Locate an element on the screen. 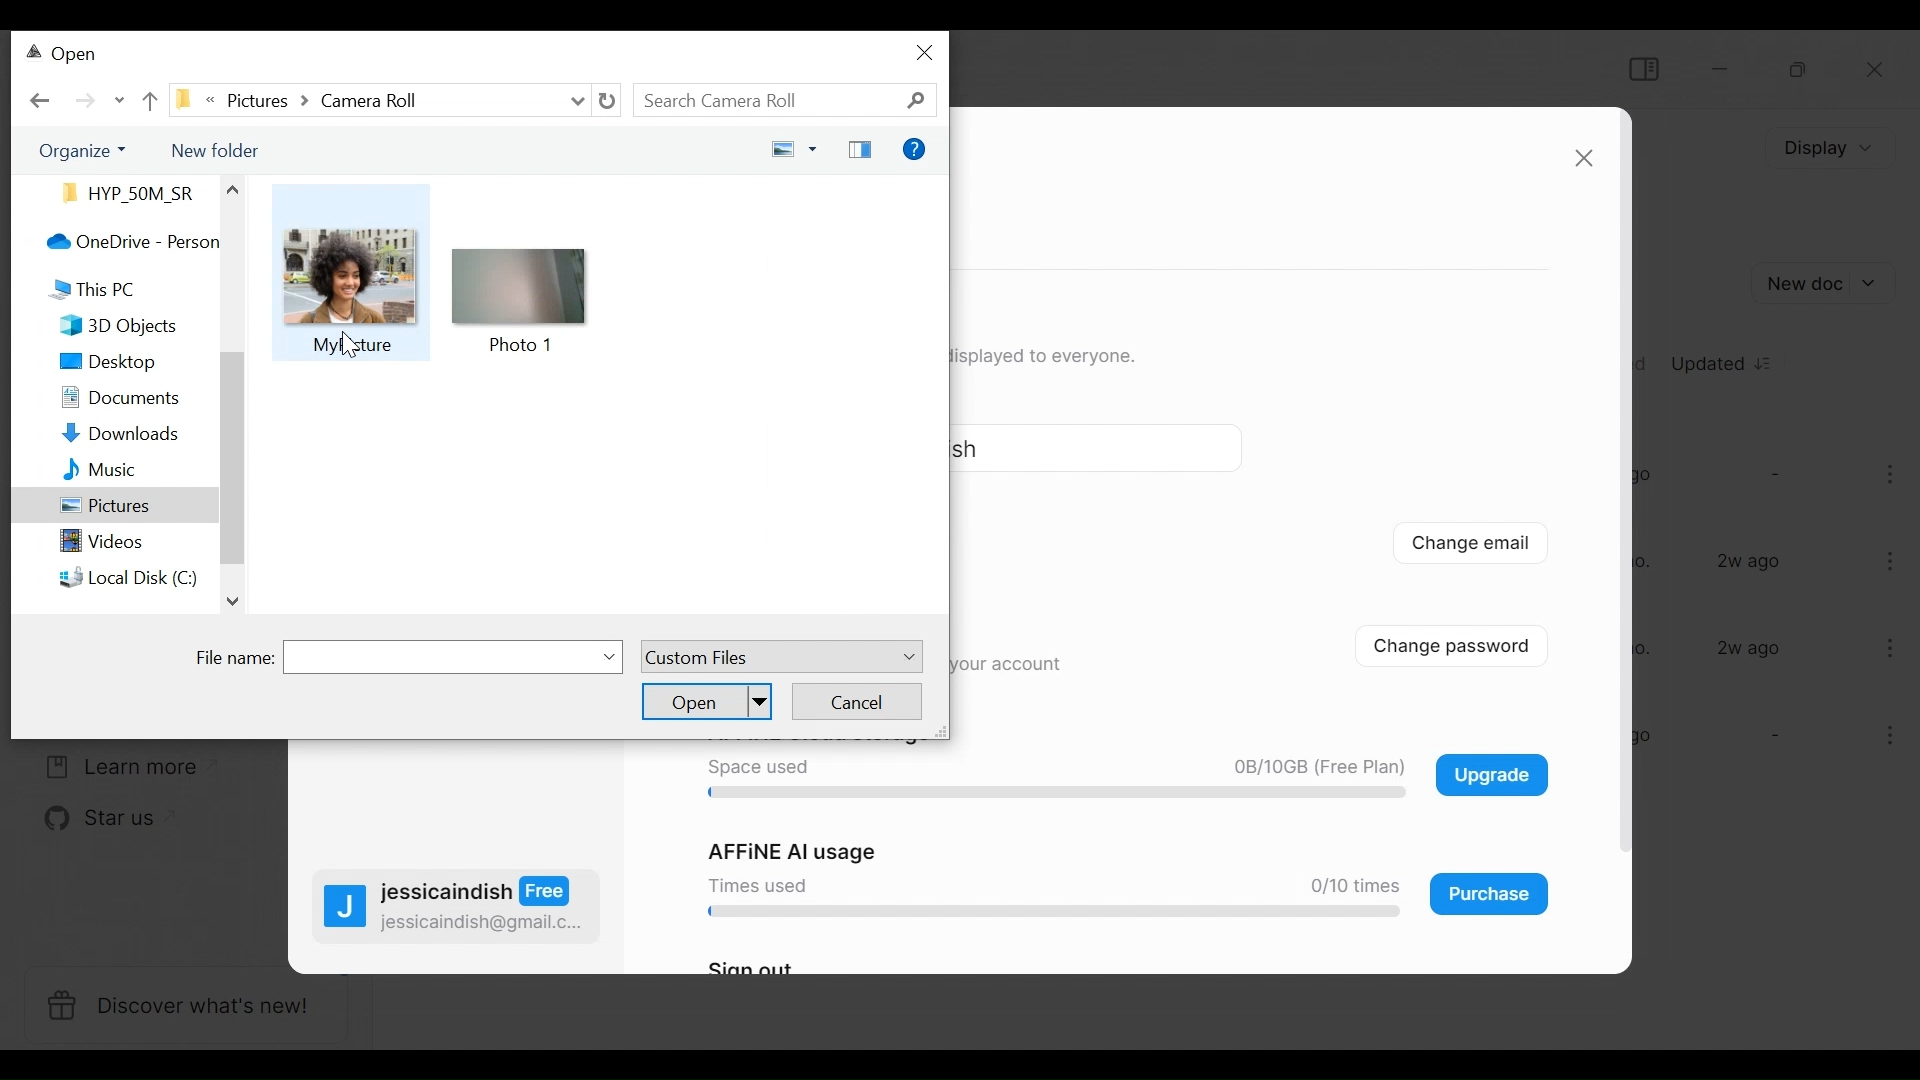  This PC is located at coordinates (91, 288).